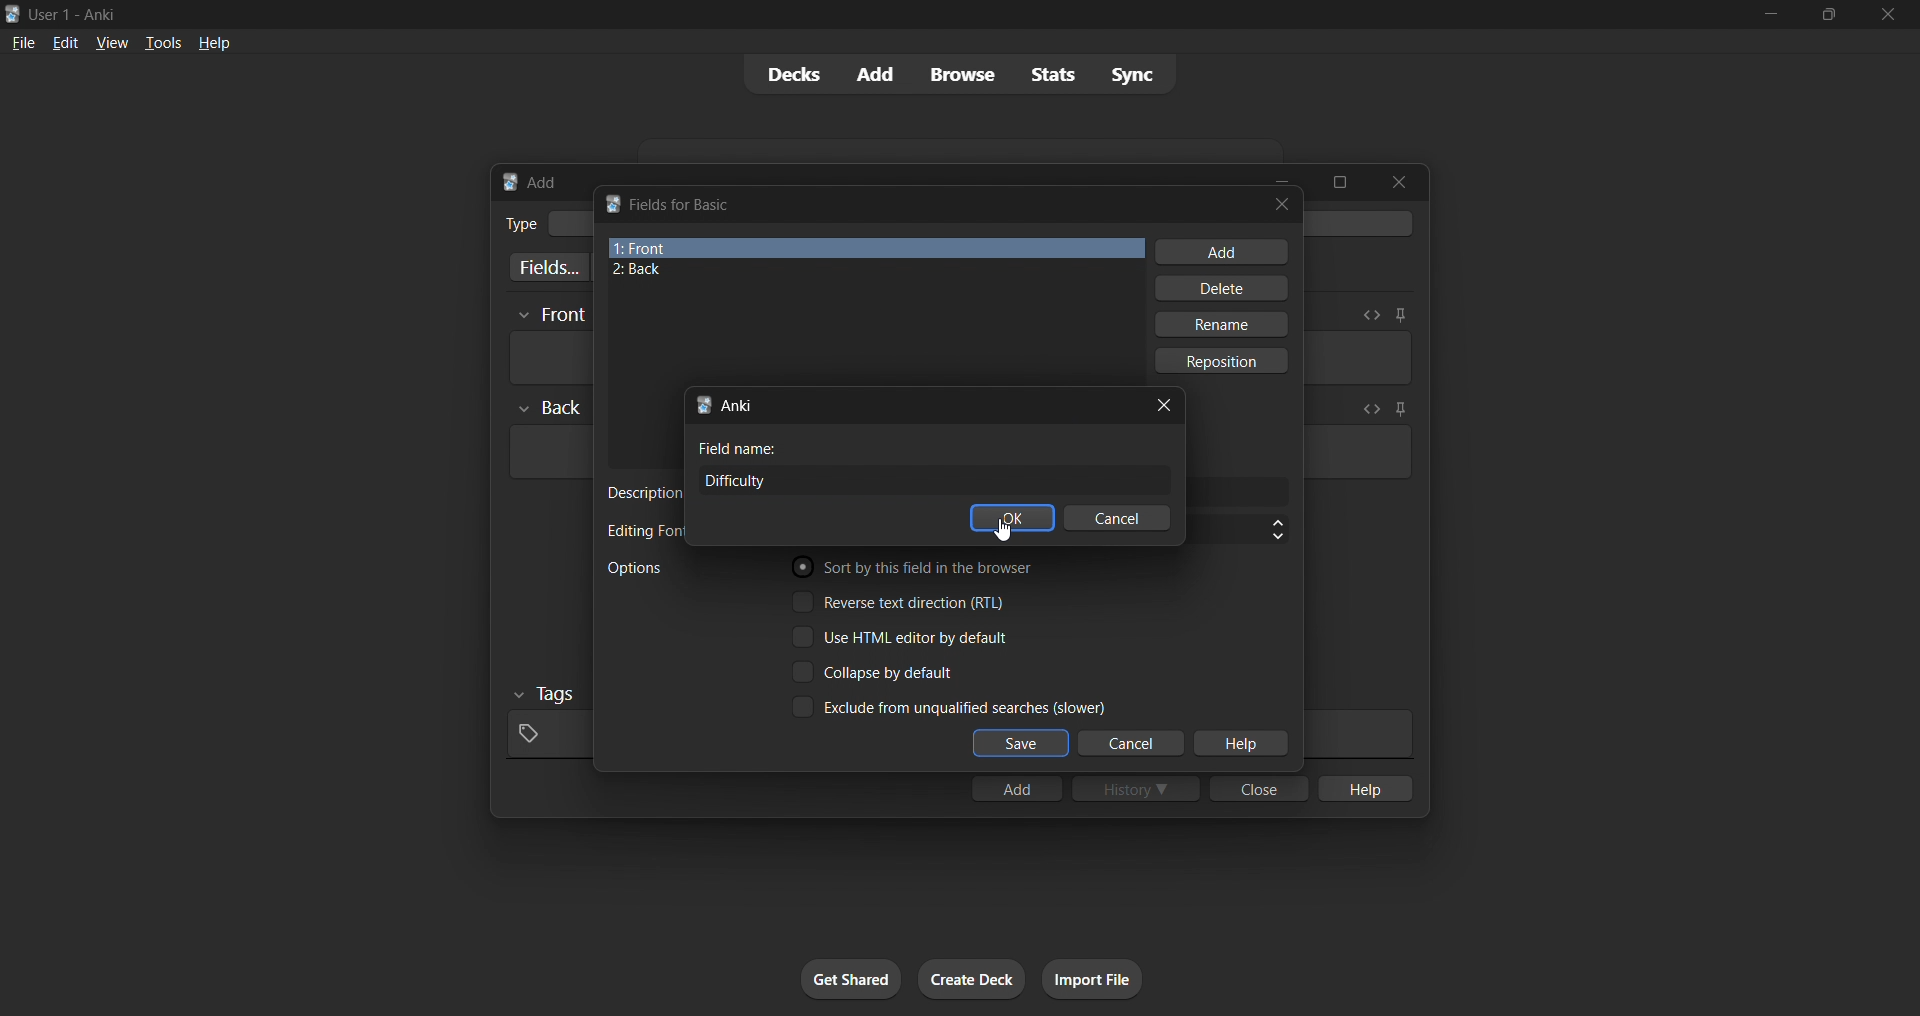 This screenshot has width=1920, height=1016. What do you see at coordinates (1339, 182) in the screenshot?
I see `maximize` at bounding box center [1339, 182].